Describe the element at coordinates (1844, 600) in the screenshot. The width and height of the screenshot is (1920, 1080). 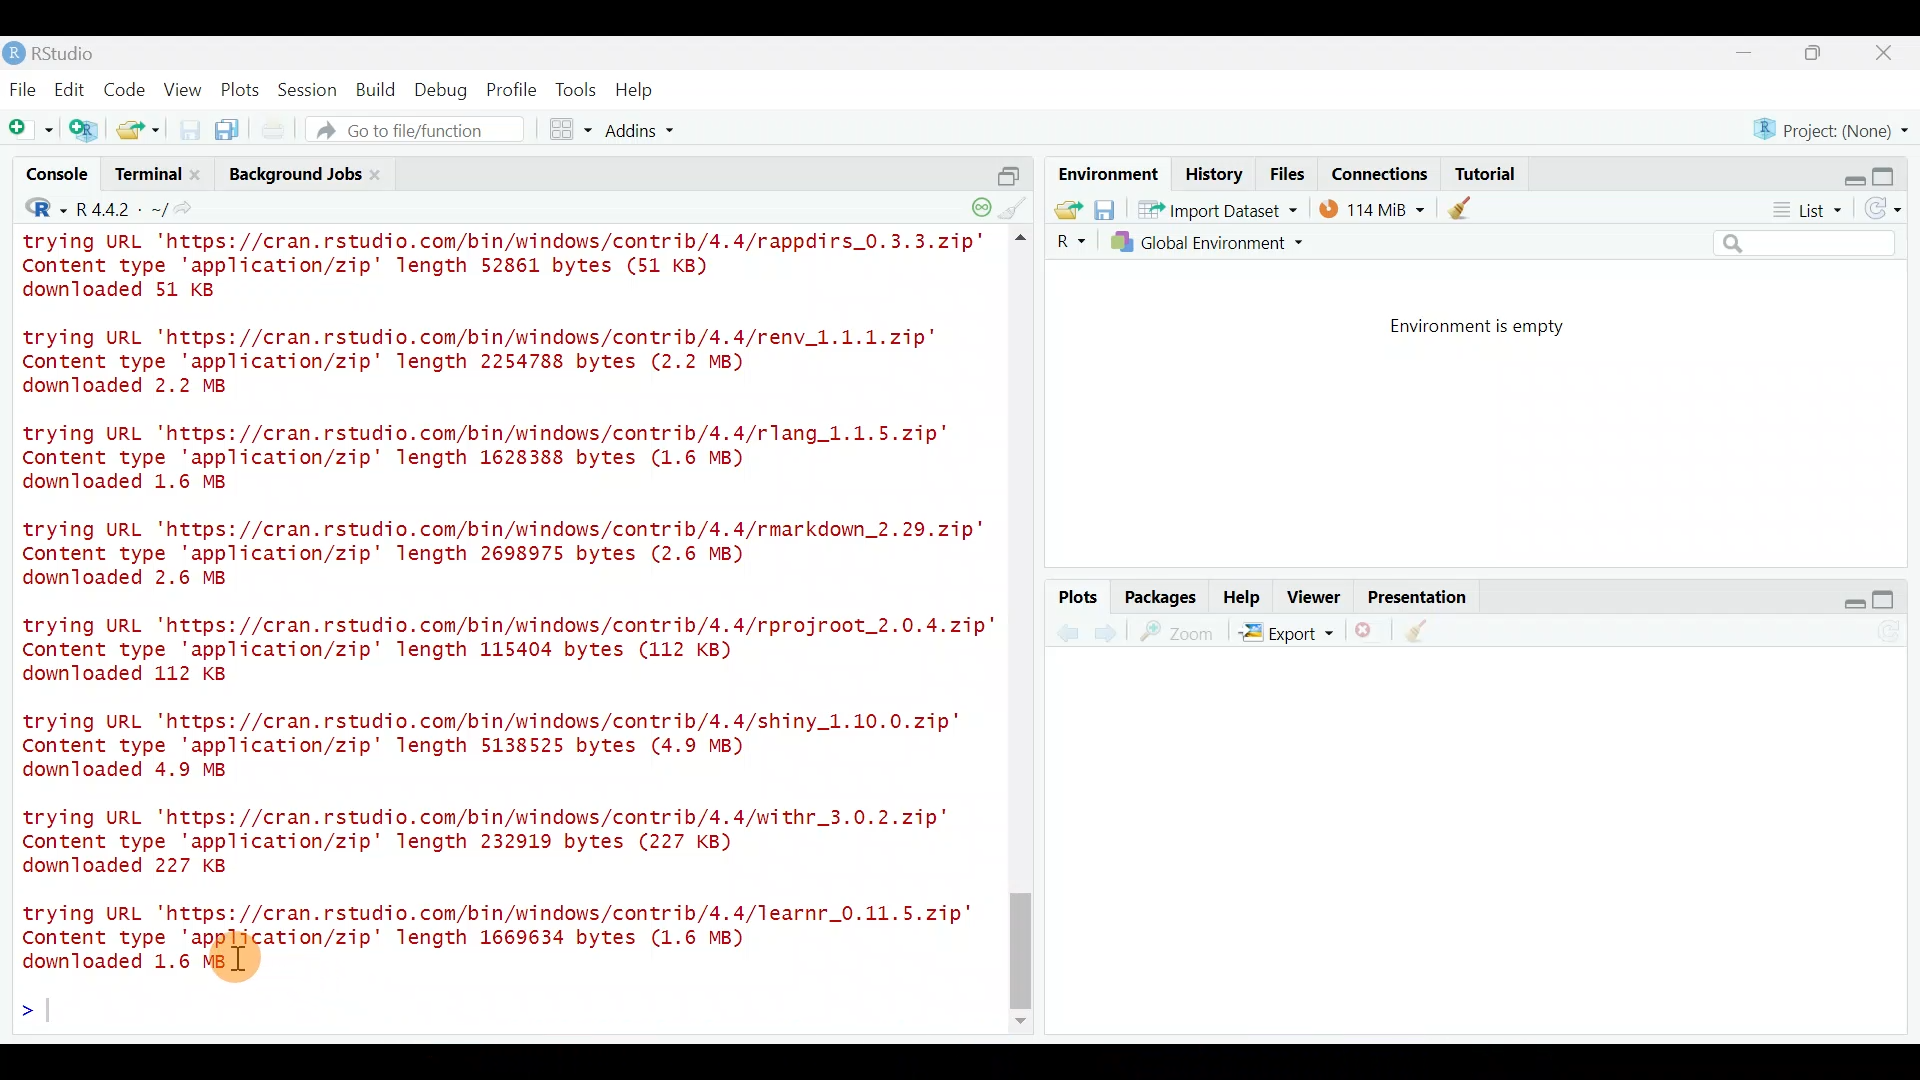
I see `Restore down` at that location.